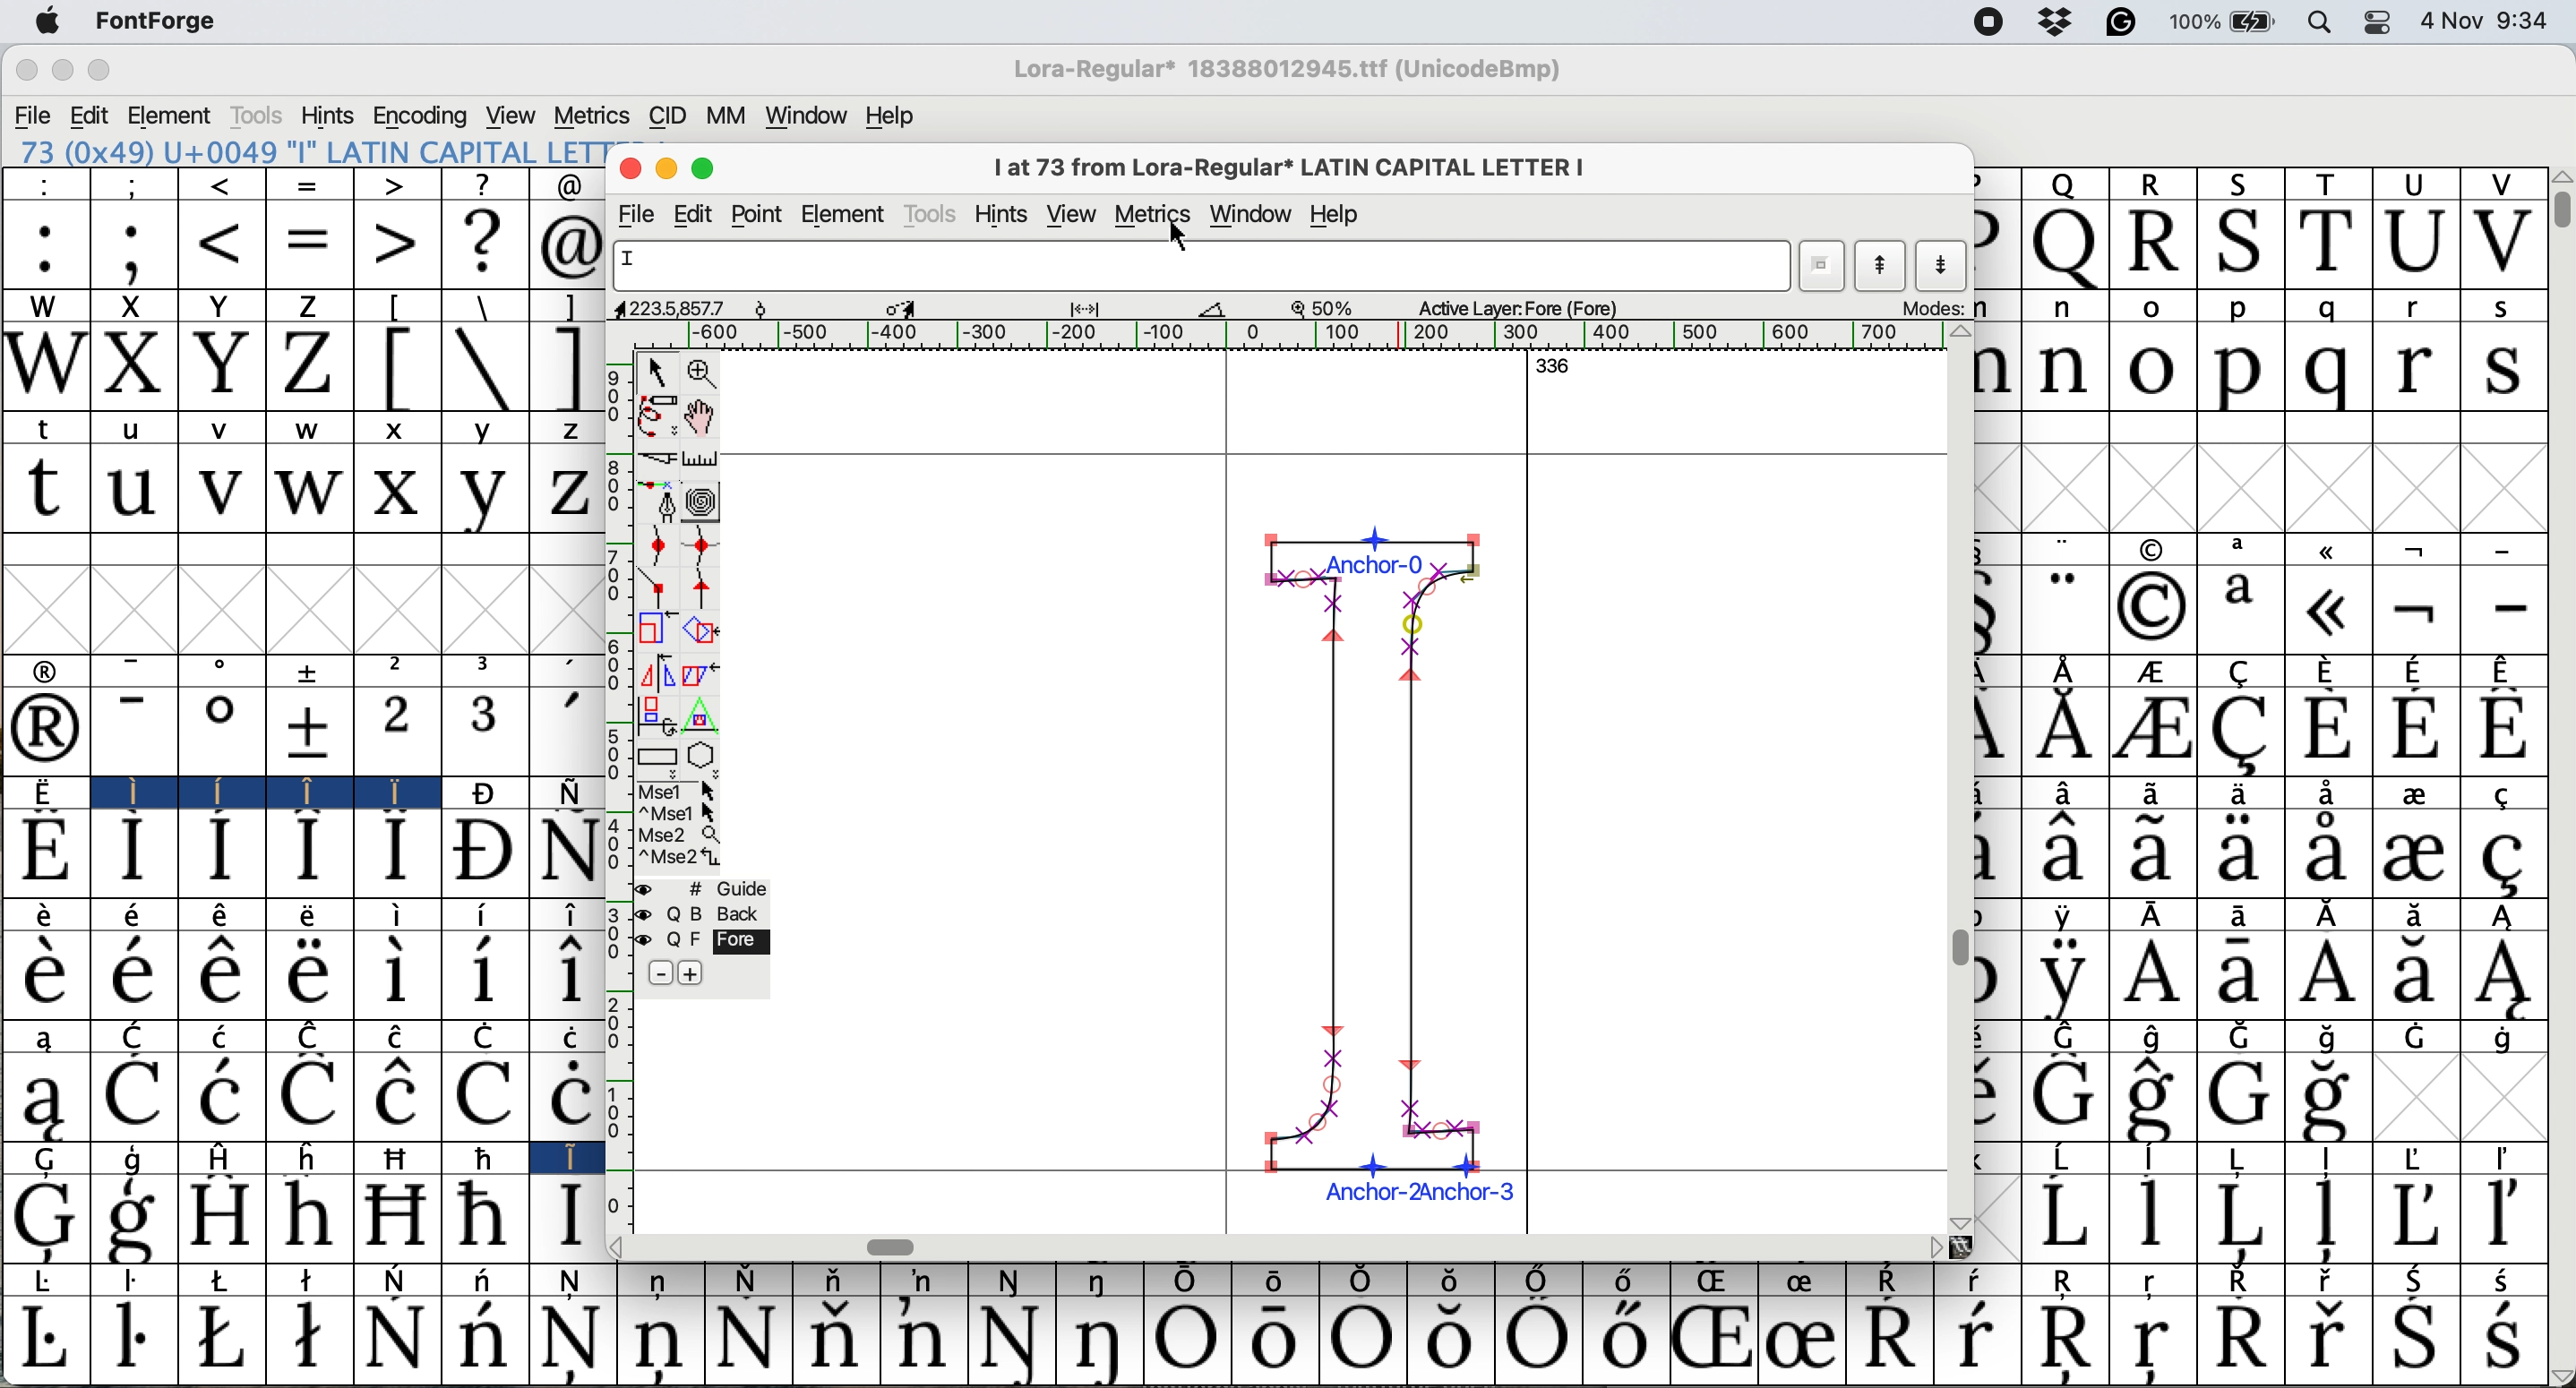  Describe the element at coordinates (2412, 307) in the screenshot. I see `r` at that location.